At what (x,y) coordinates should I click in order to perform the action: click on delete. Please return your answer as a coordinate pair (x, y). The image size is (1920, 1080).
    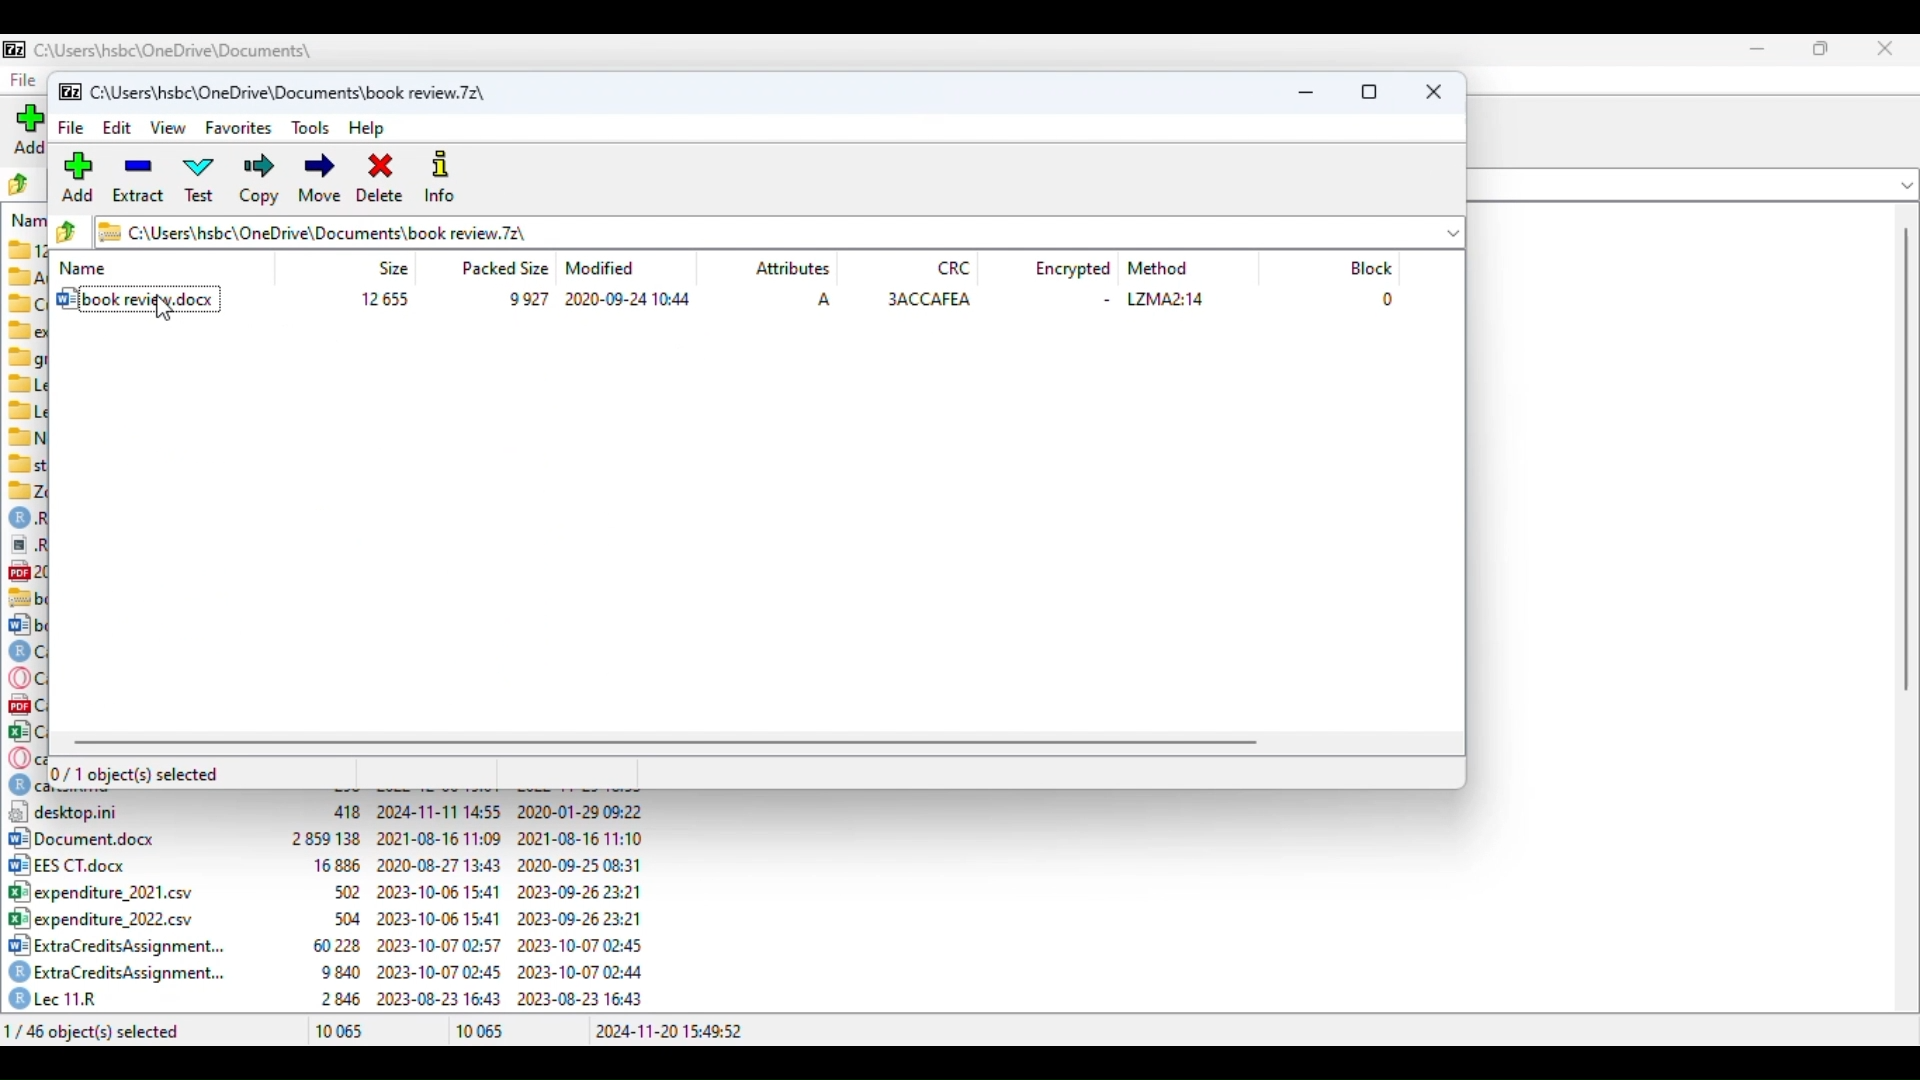
    Looking at the image, I should click on (383, 180).